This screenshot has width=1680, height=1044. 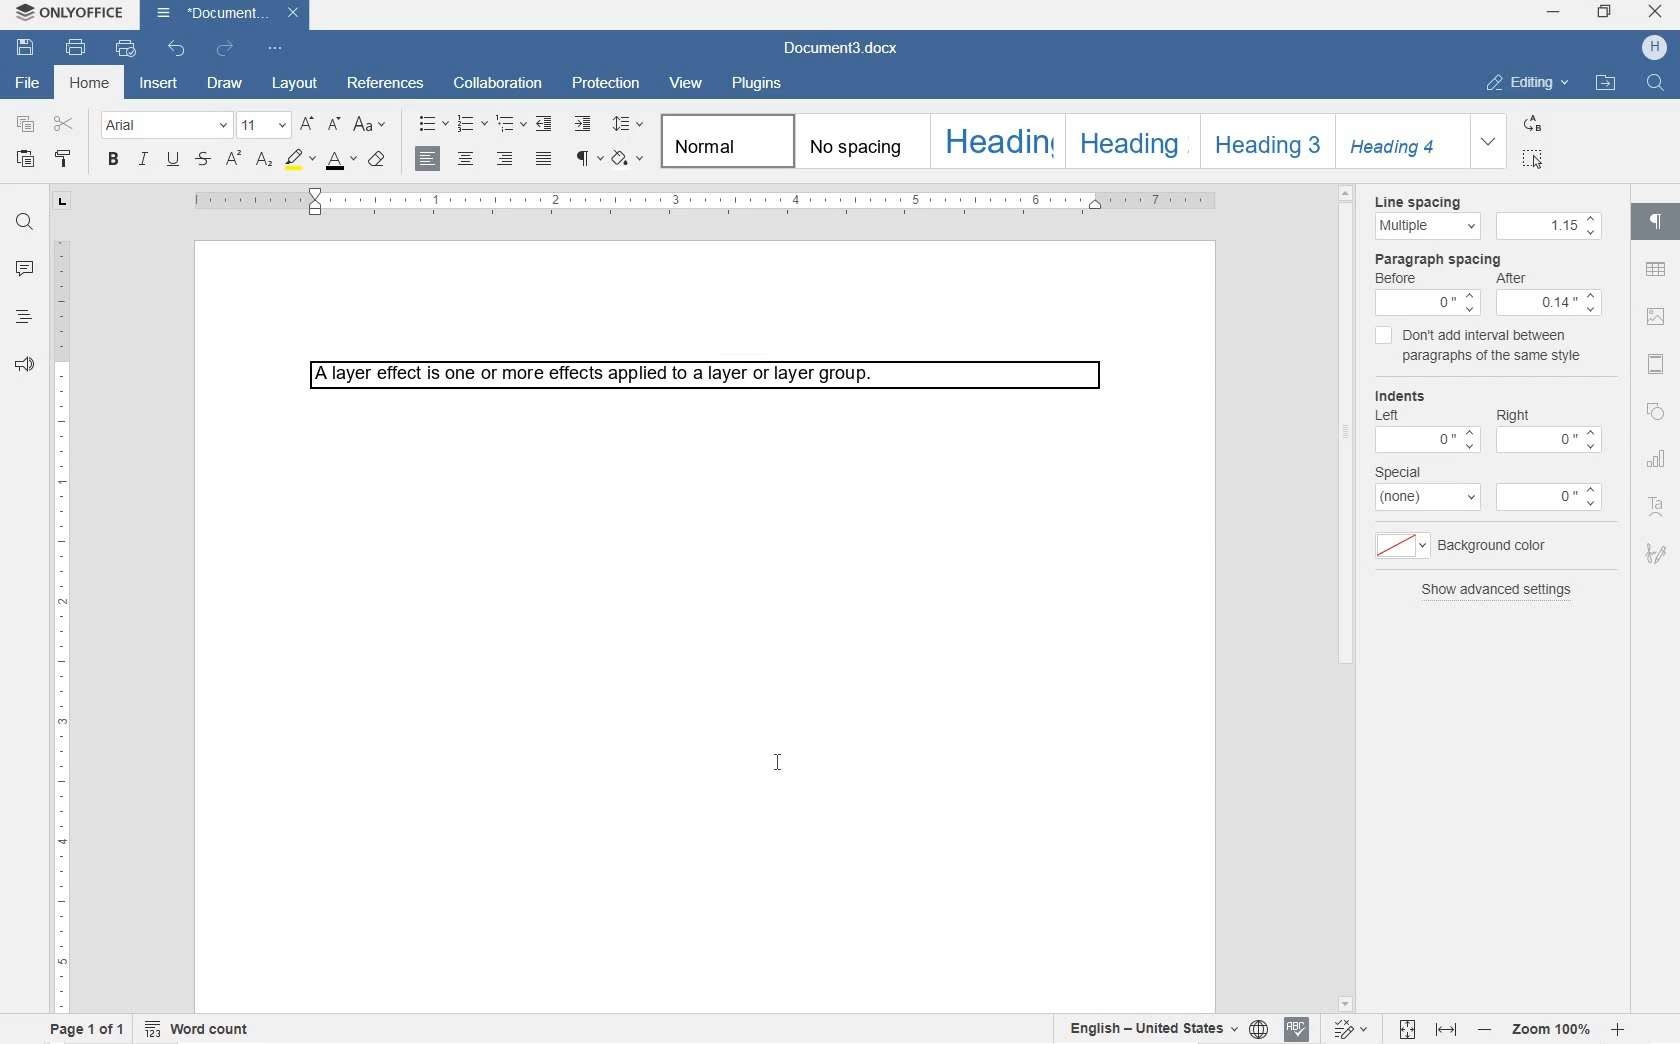 I want to click on OPEN FILE LOCATION, so click(x=1606, y=84).